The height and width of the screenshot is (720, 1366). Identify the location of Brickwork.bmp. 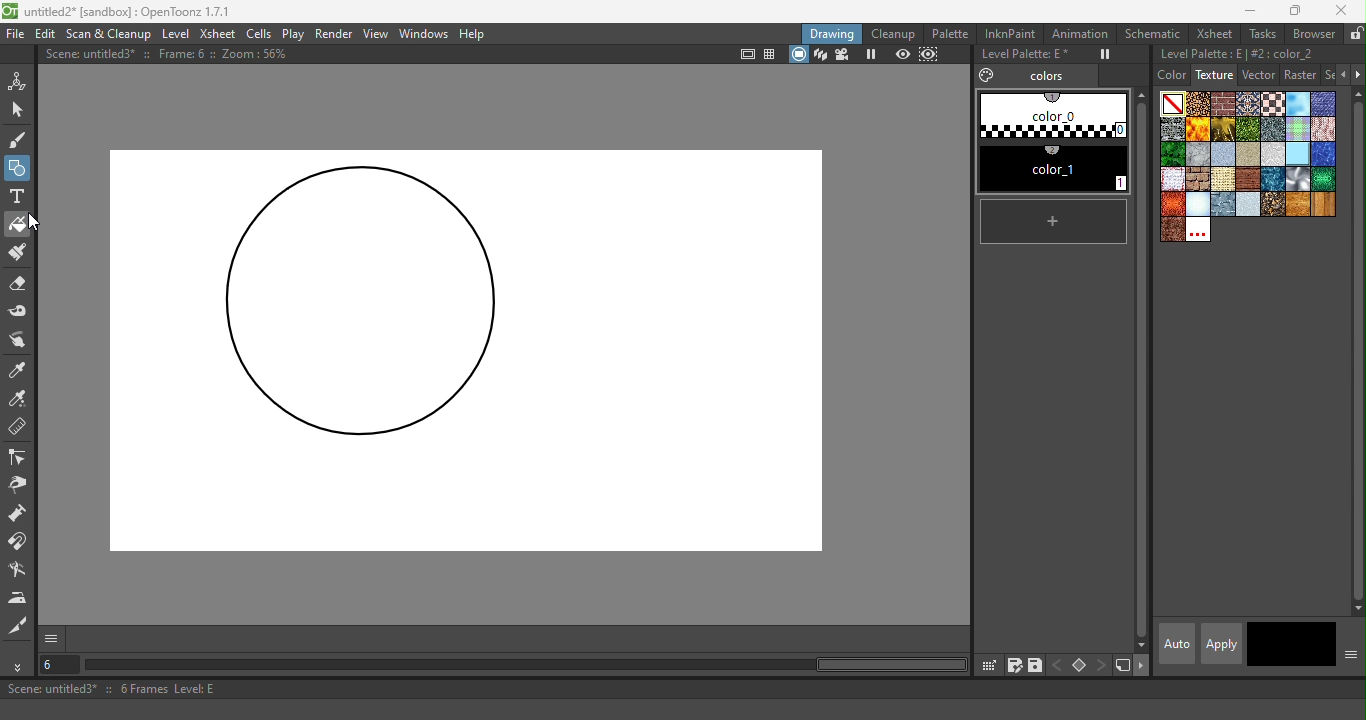
(1224, 103).